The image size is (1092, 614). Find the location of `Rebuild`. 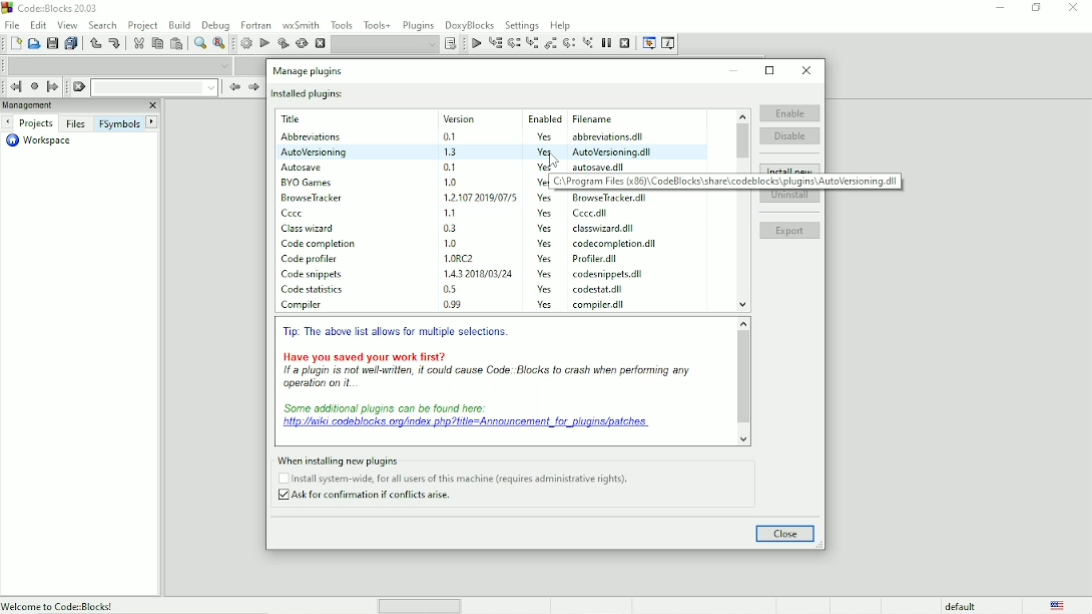

Rebuild is located at coordinates (301, 43).